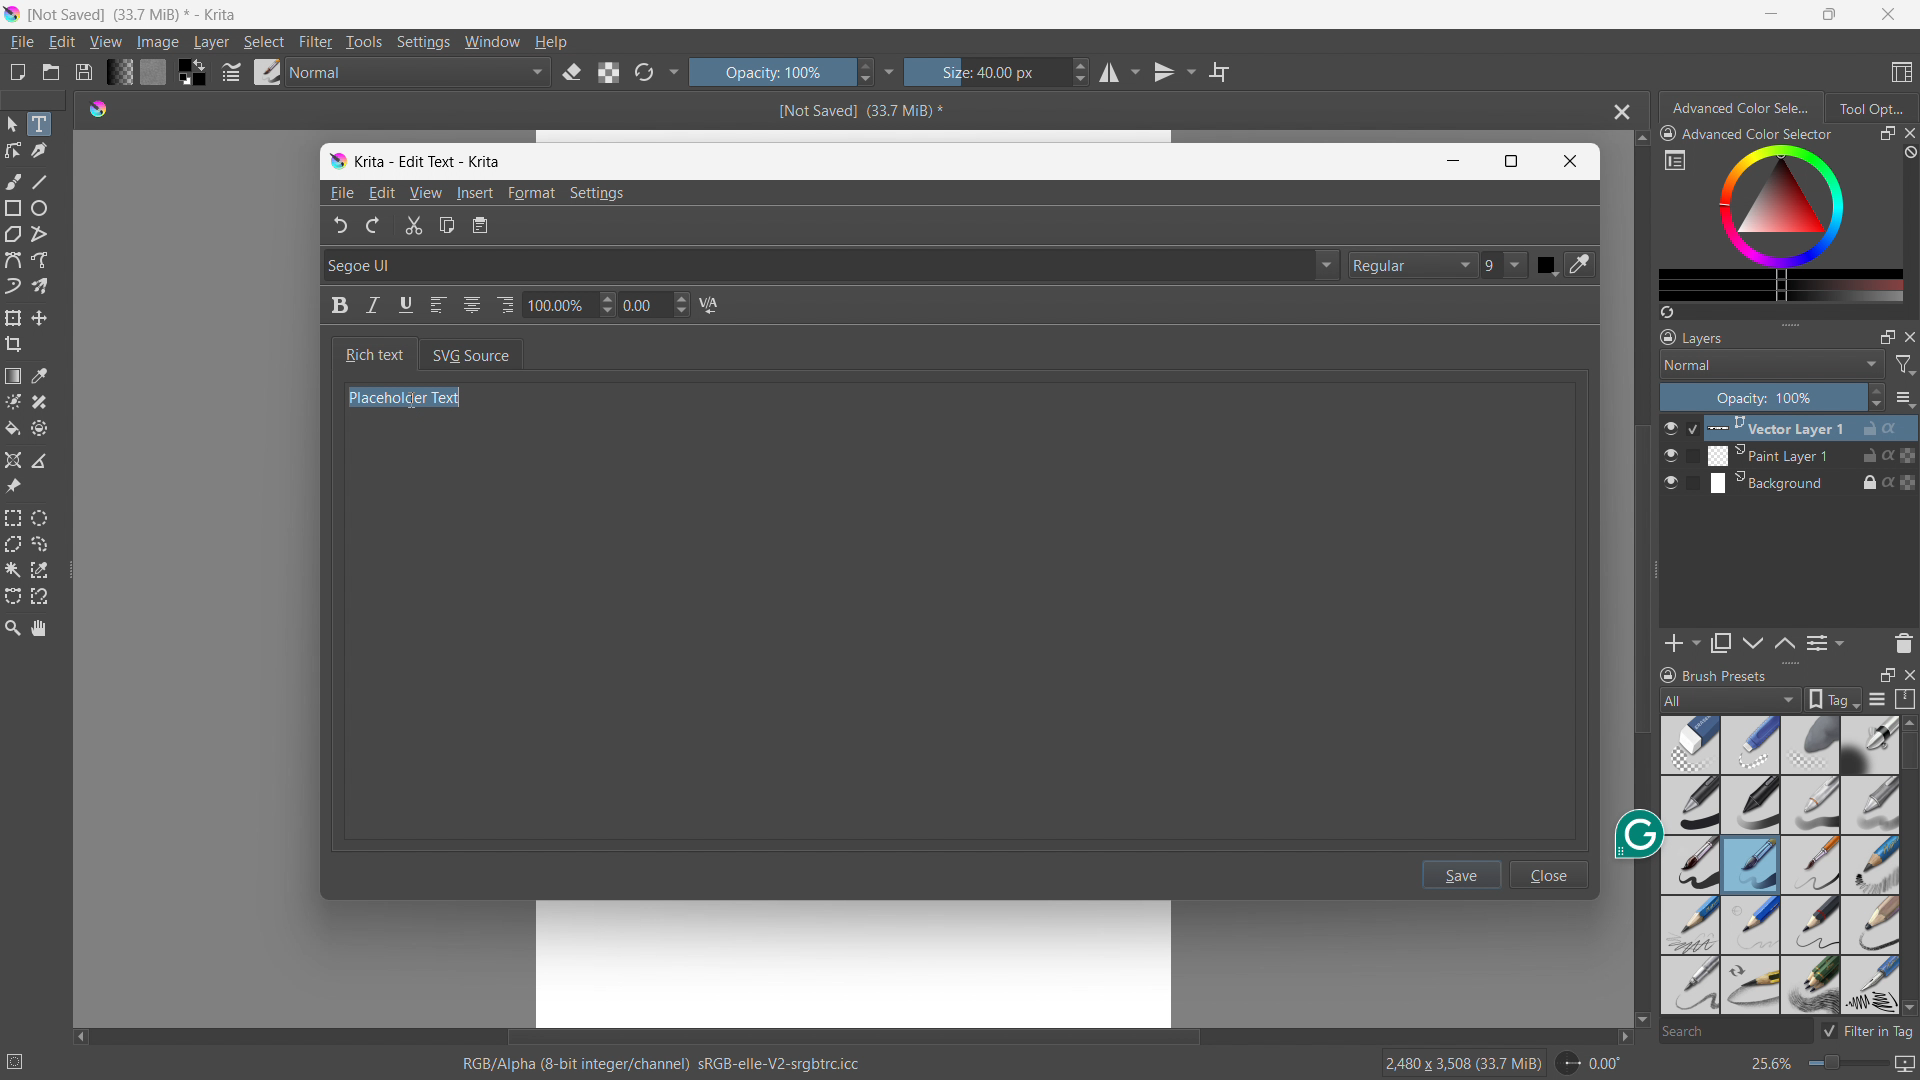 The image size is (1920, 1080). What do you see at coordinates (333, 309) in the screenshot?
I see `Bold` at bounding box center [333, 309].